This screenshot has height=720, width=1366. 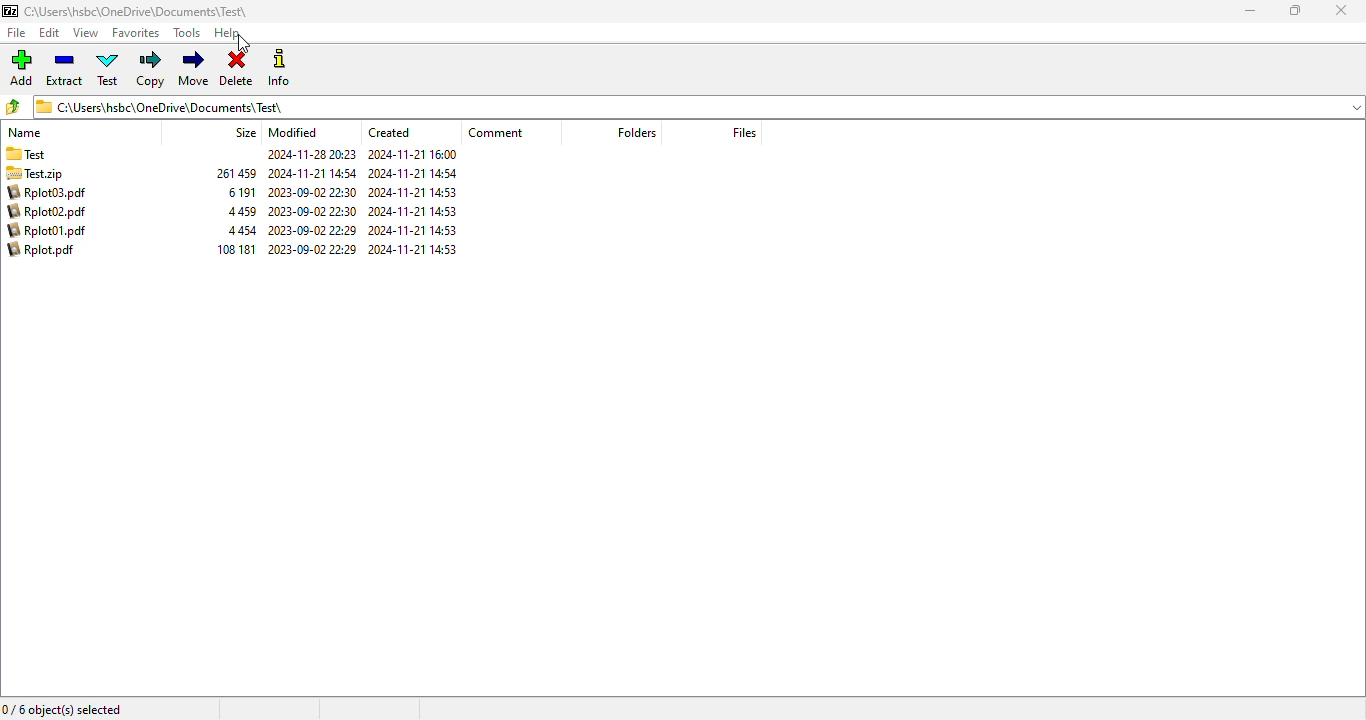 I want to click on 2023-09-02 22:29, so click(x=312, y=250).